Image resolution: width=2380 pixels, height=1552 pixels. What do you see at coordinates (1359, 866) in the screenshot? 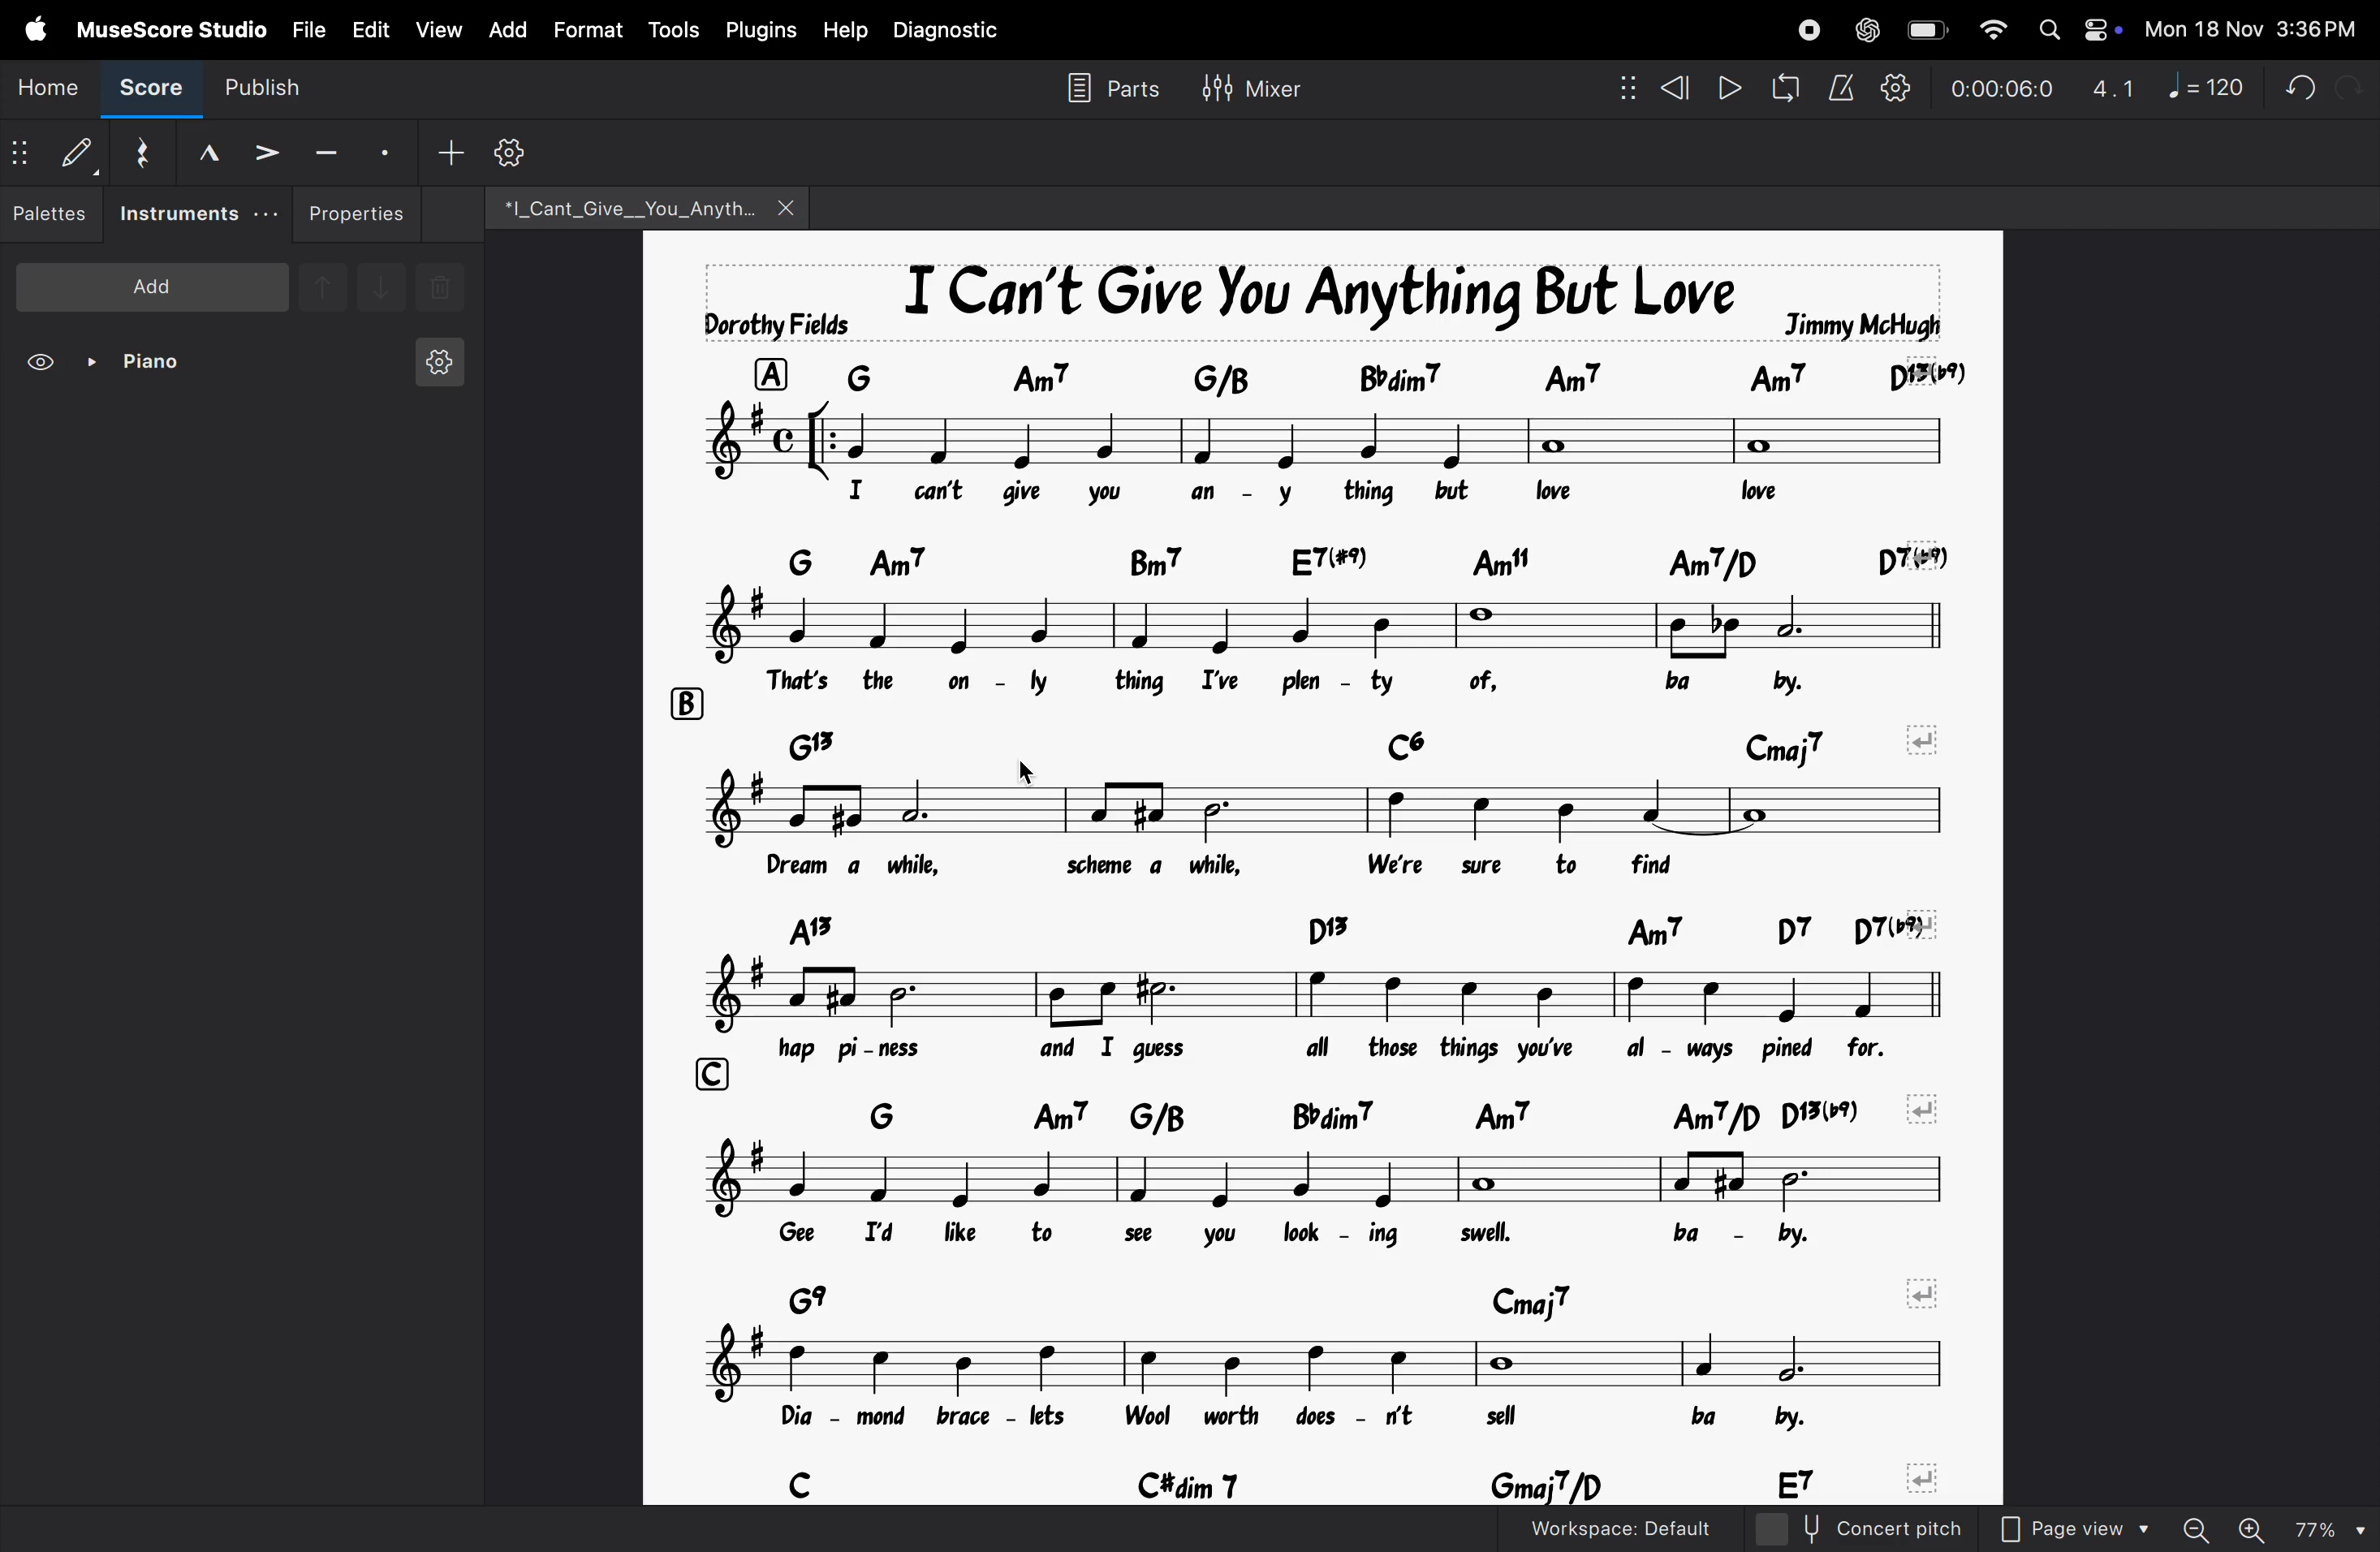
I see `lyrics` at bounding box center [1359, 866].